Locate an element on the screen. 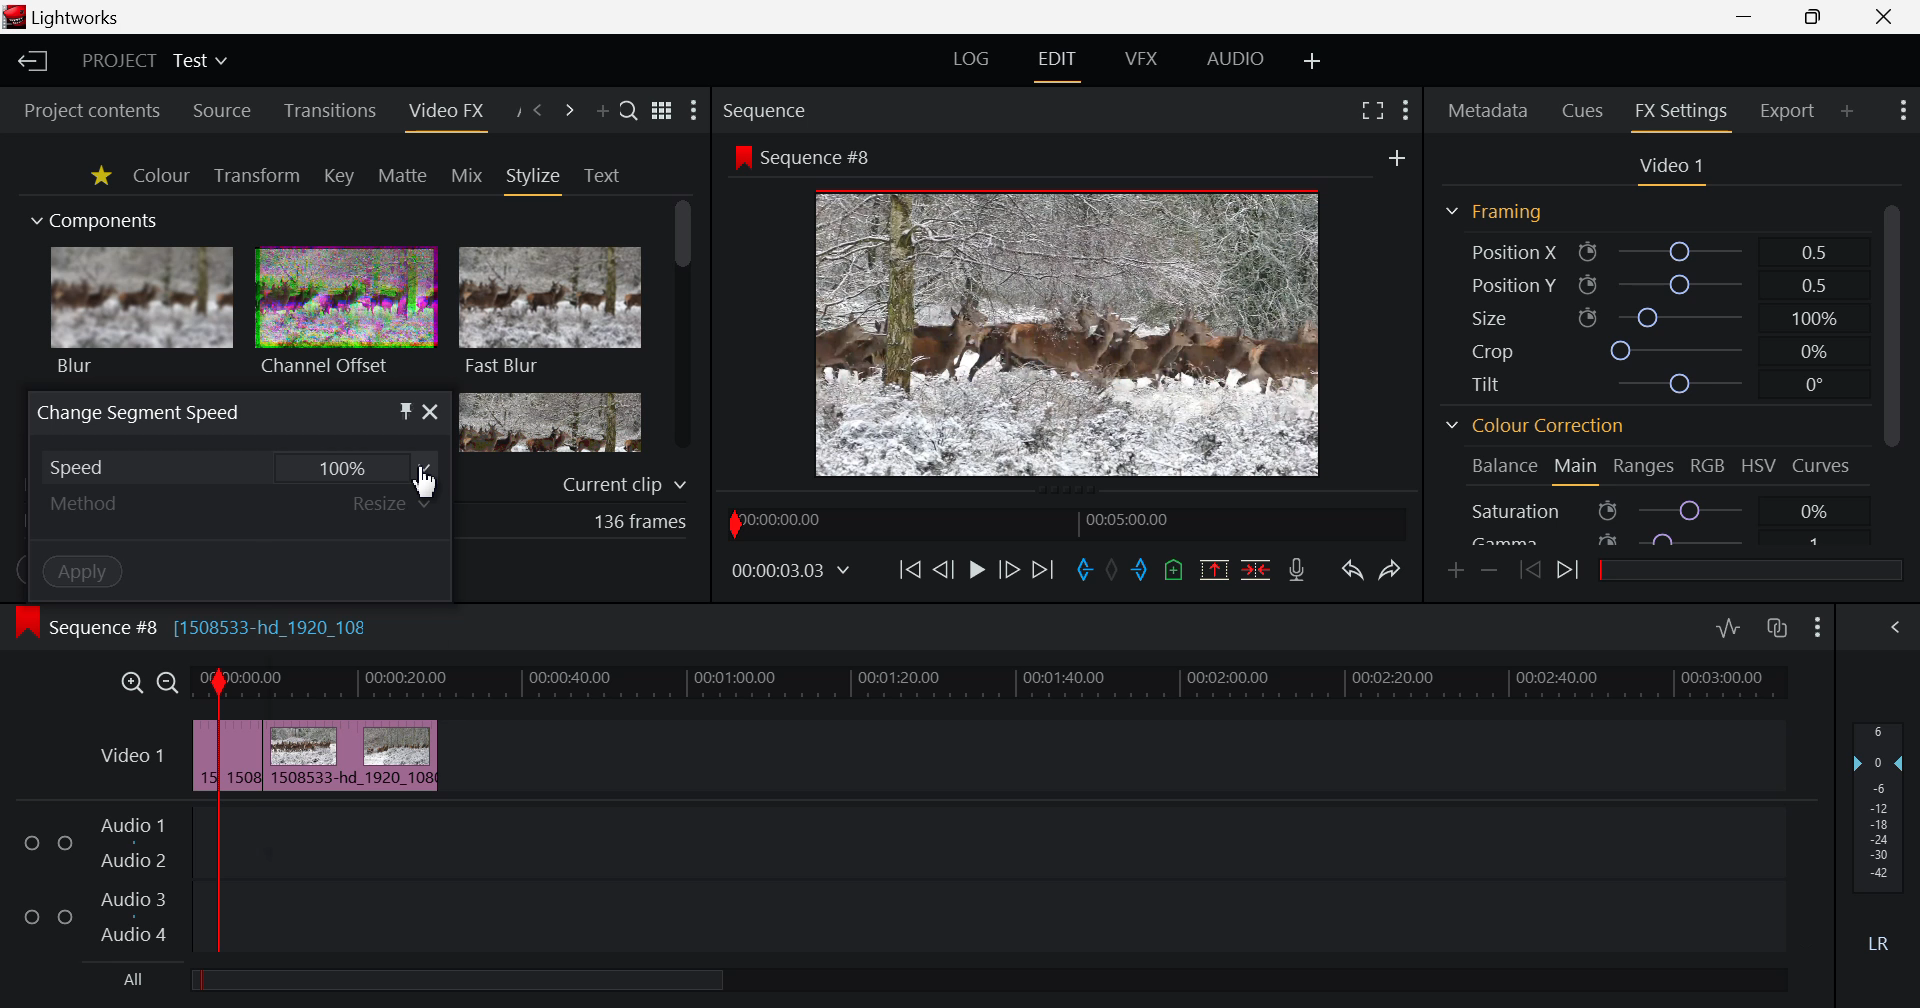 The height and width of the screenshot is (1008, 1920). Decibel Level is located at coordinates (1879, 831).